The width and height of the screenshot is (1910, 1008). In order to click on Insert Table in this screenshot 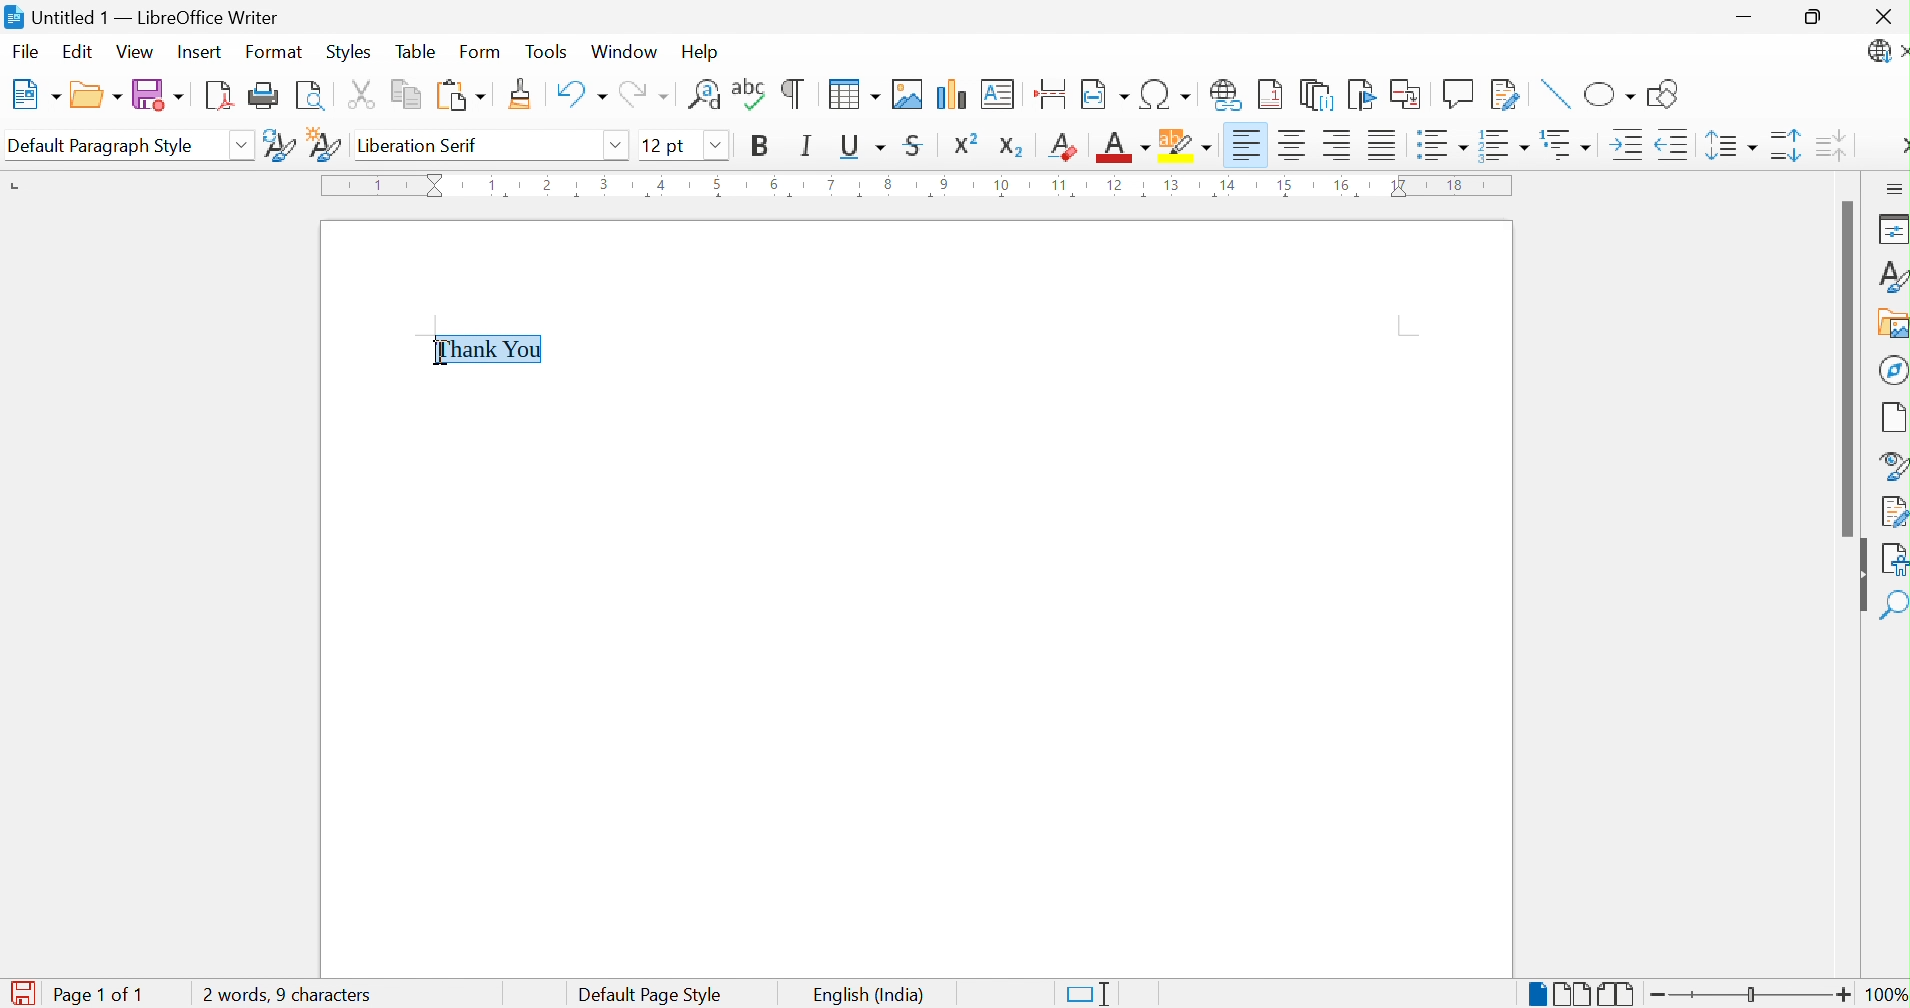, I will do `click(852, 94)`.